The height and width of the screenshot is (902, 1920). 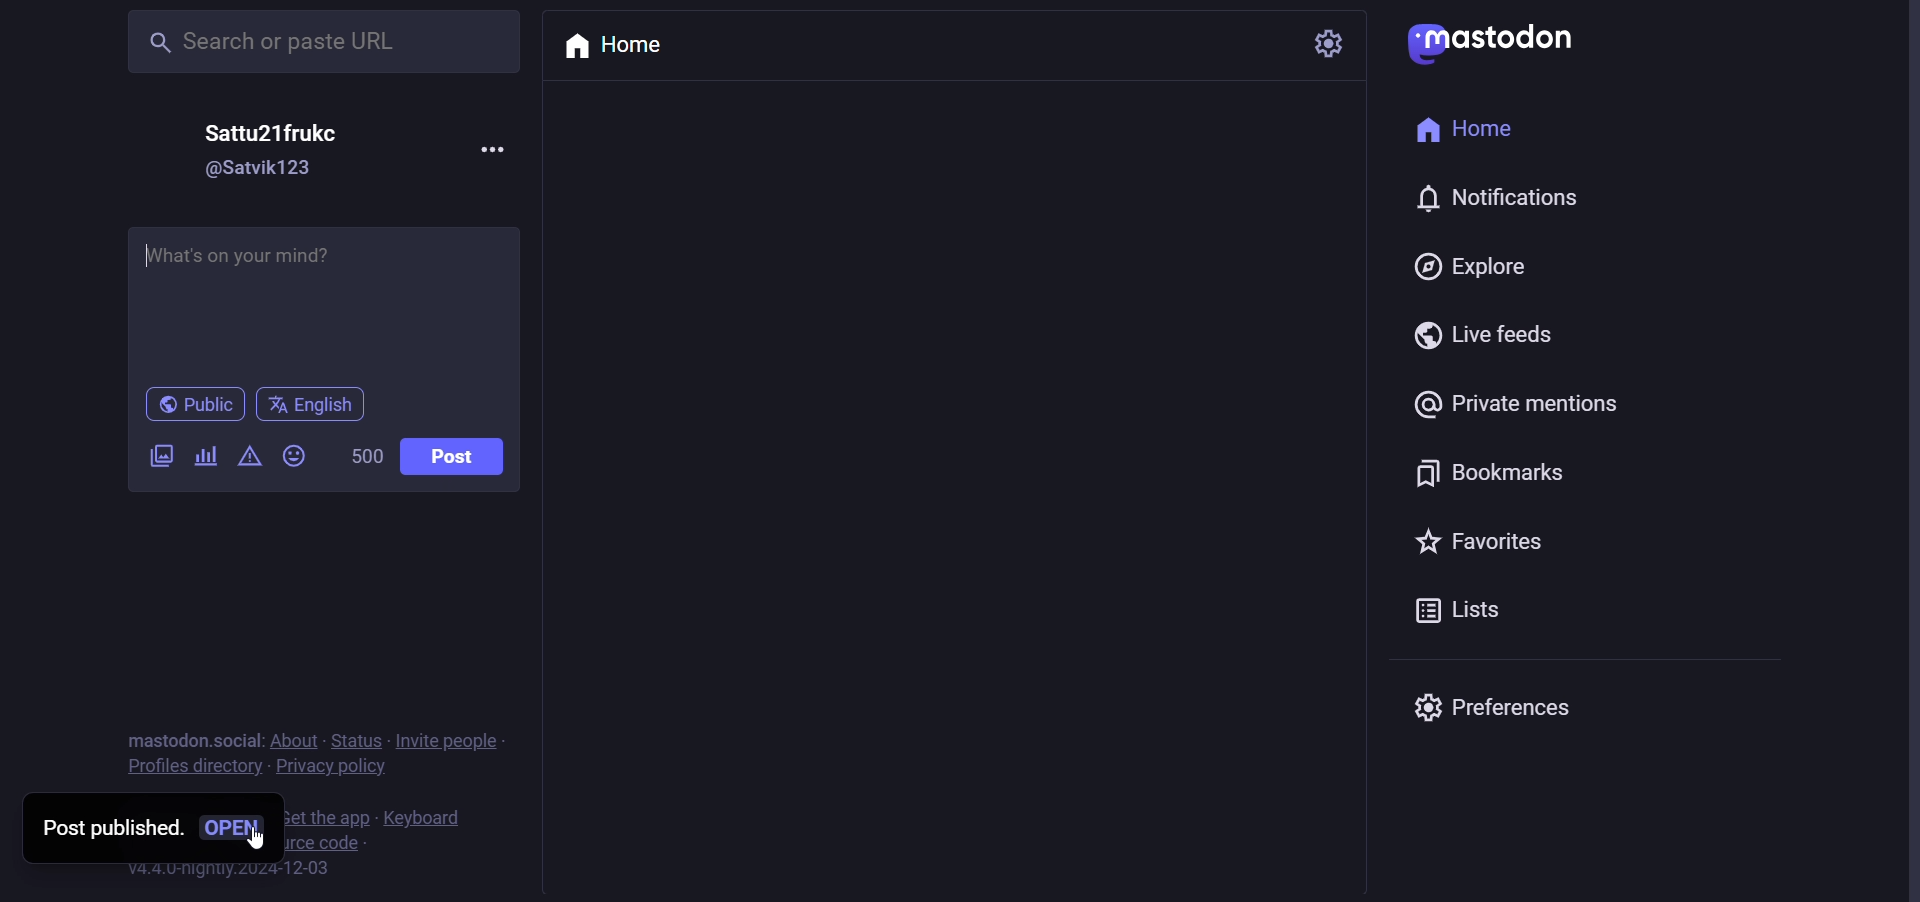 I want to click on open, so click(x=237, y=831).